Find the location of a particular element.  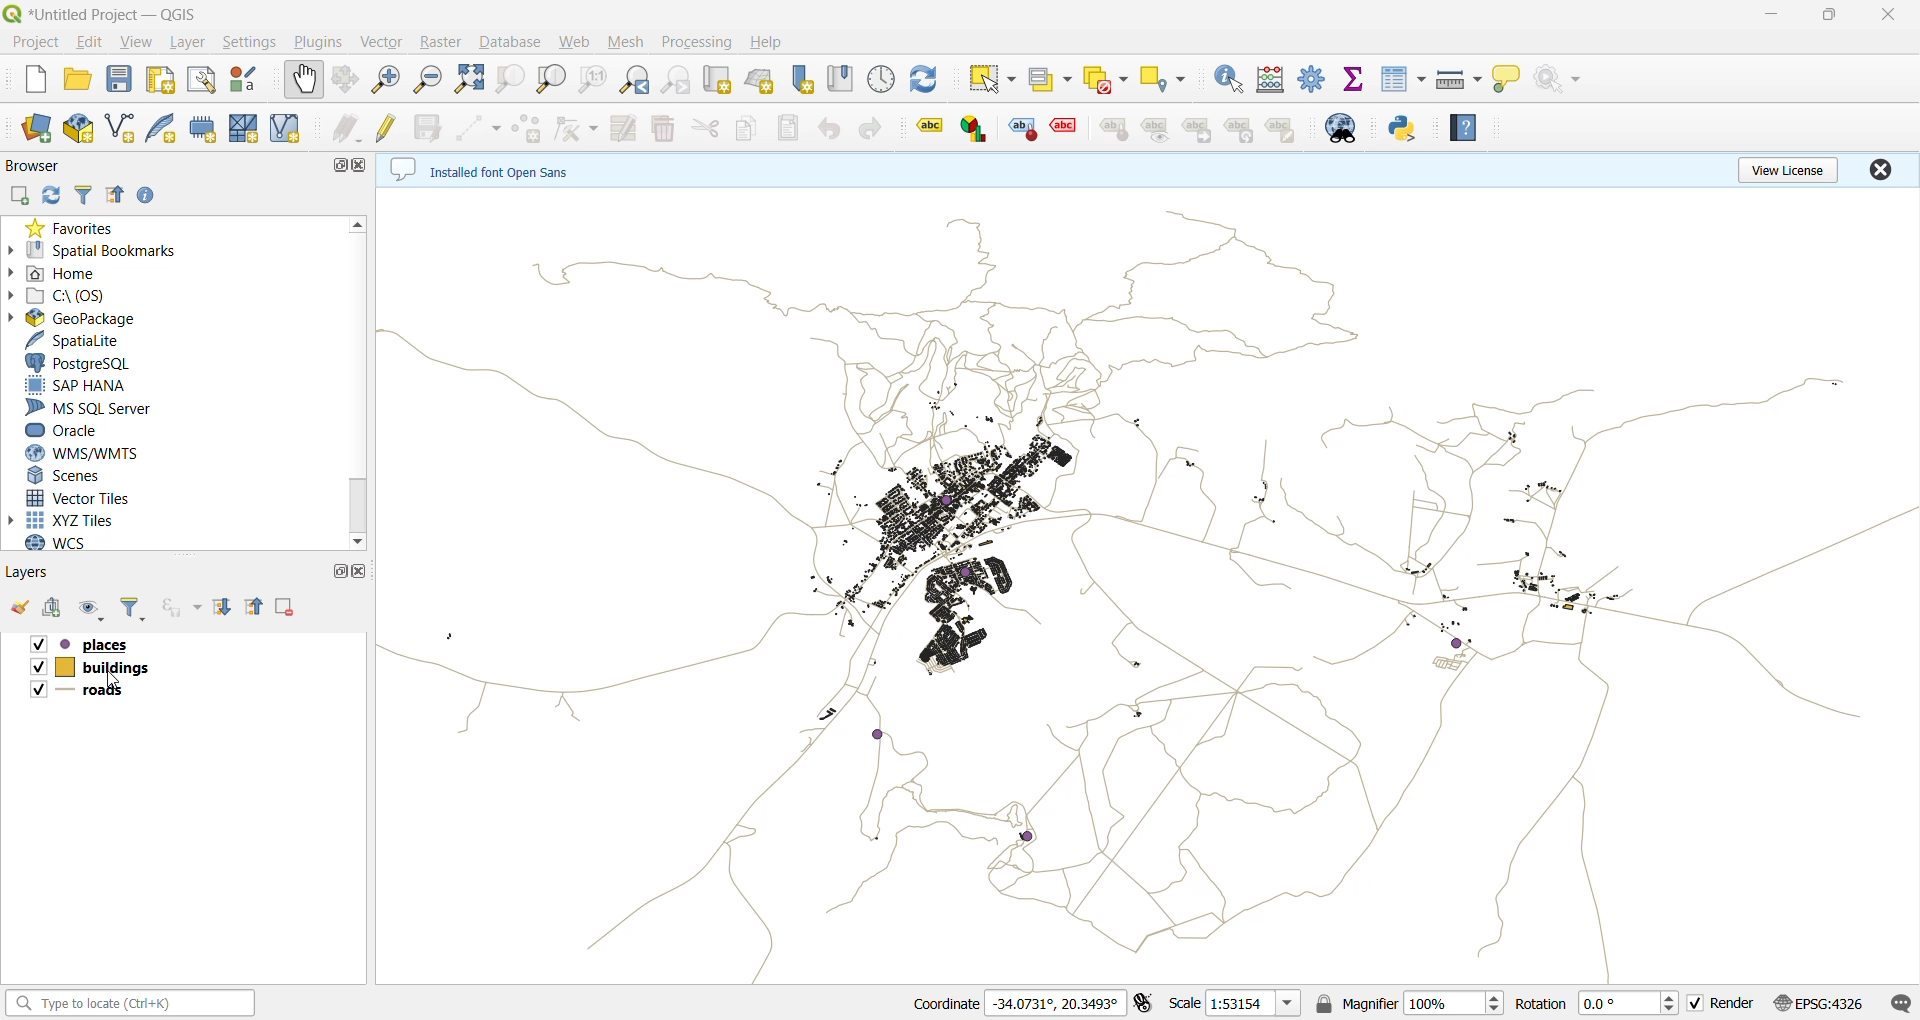

open is located at coordinates (78, 82).